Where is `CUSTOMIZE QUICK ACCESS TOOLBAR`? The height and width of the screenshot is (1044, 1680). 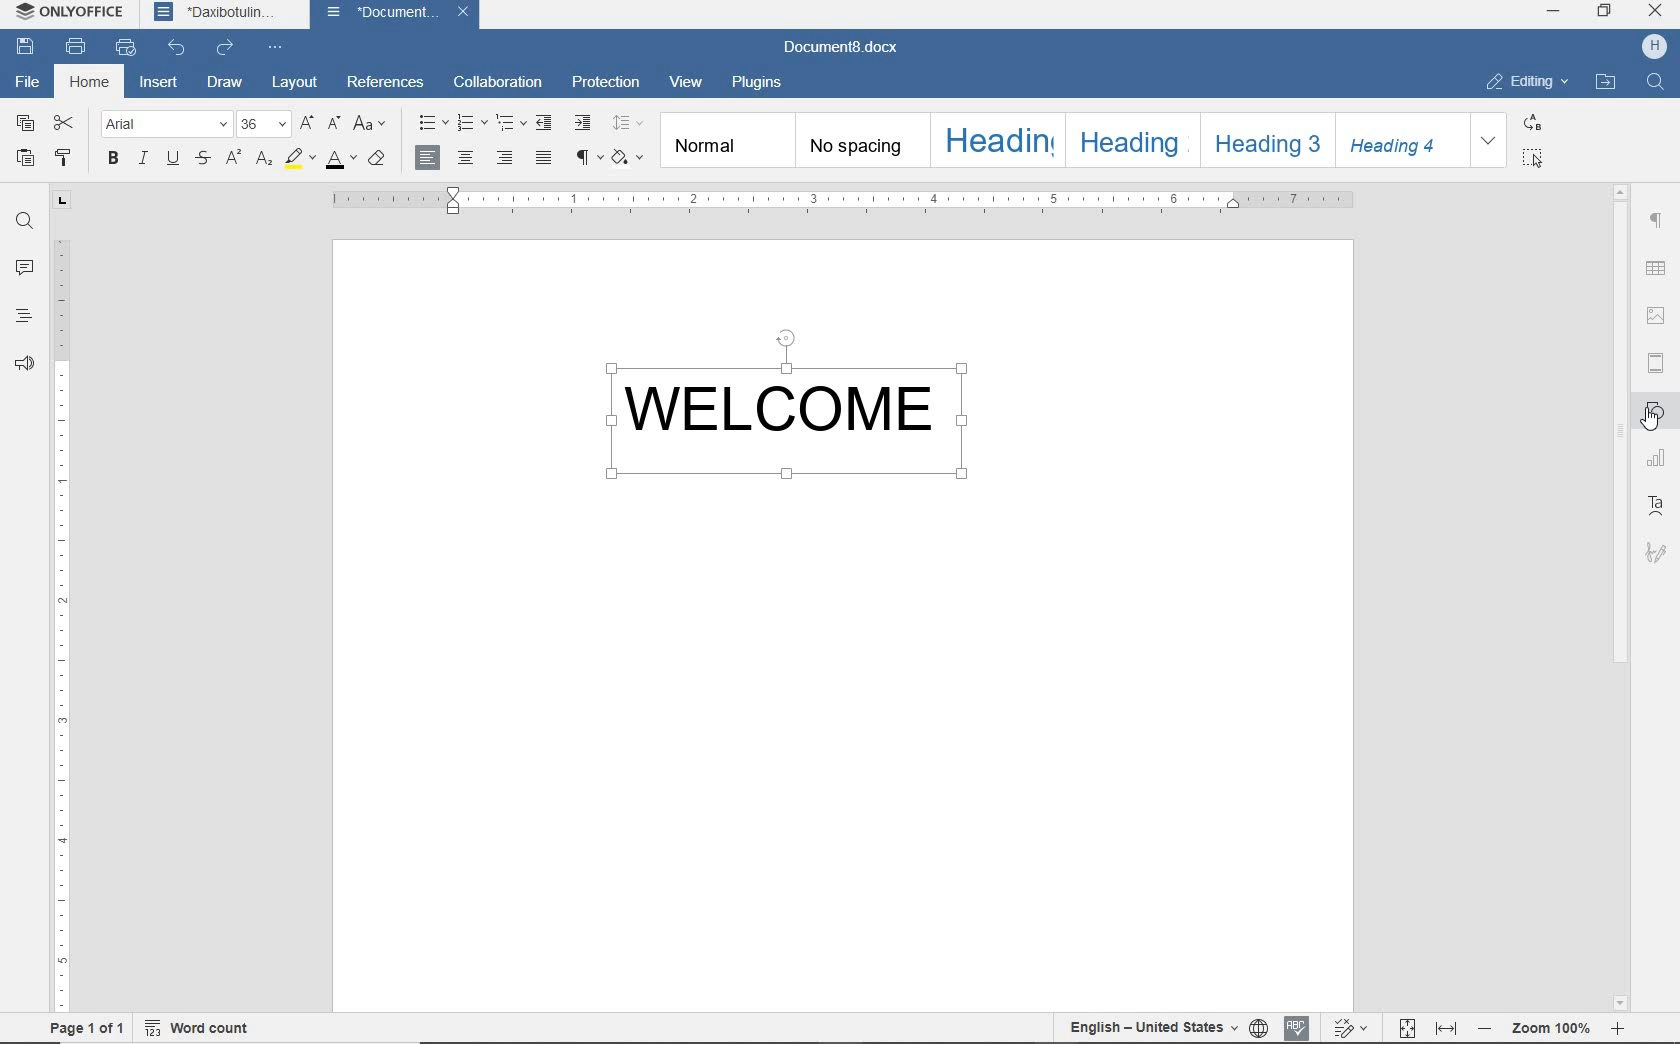 CUSTOMIZE QUICK ACCESS TOOLBAR is located at coordinates (276, 49).